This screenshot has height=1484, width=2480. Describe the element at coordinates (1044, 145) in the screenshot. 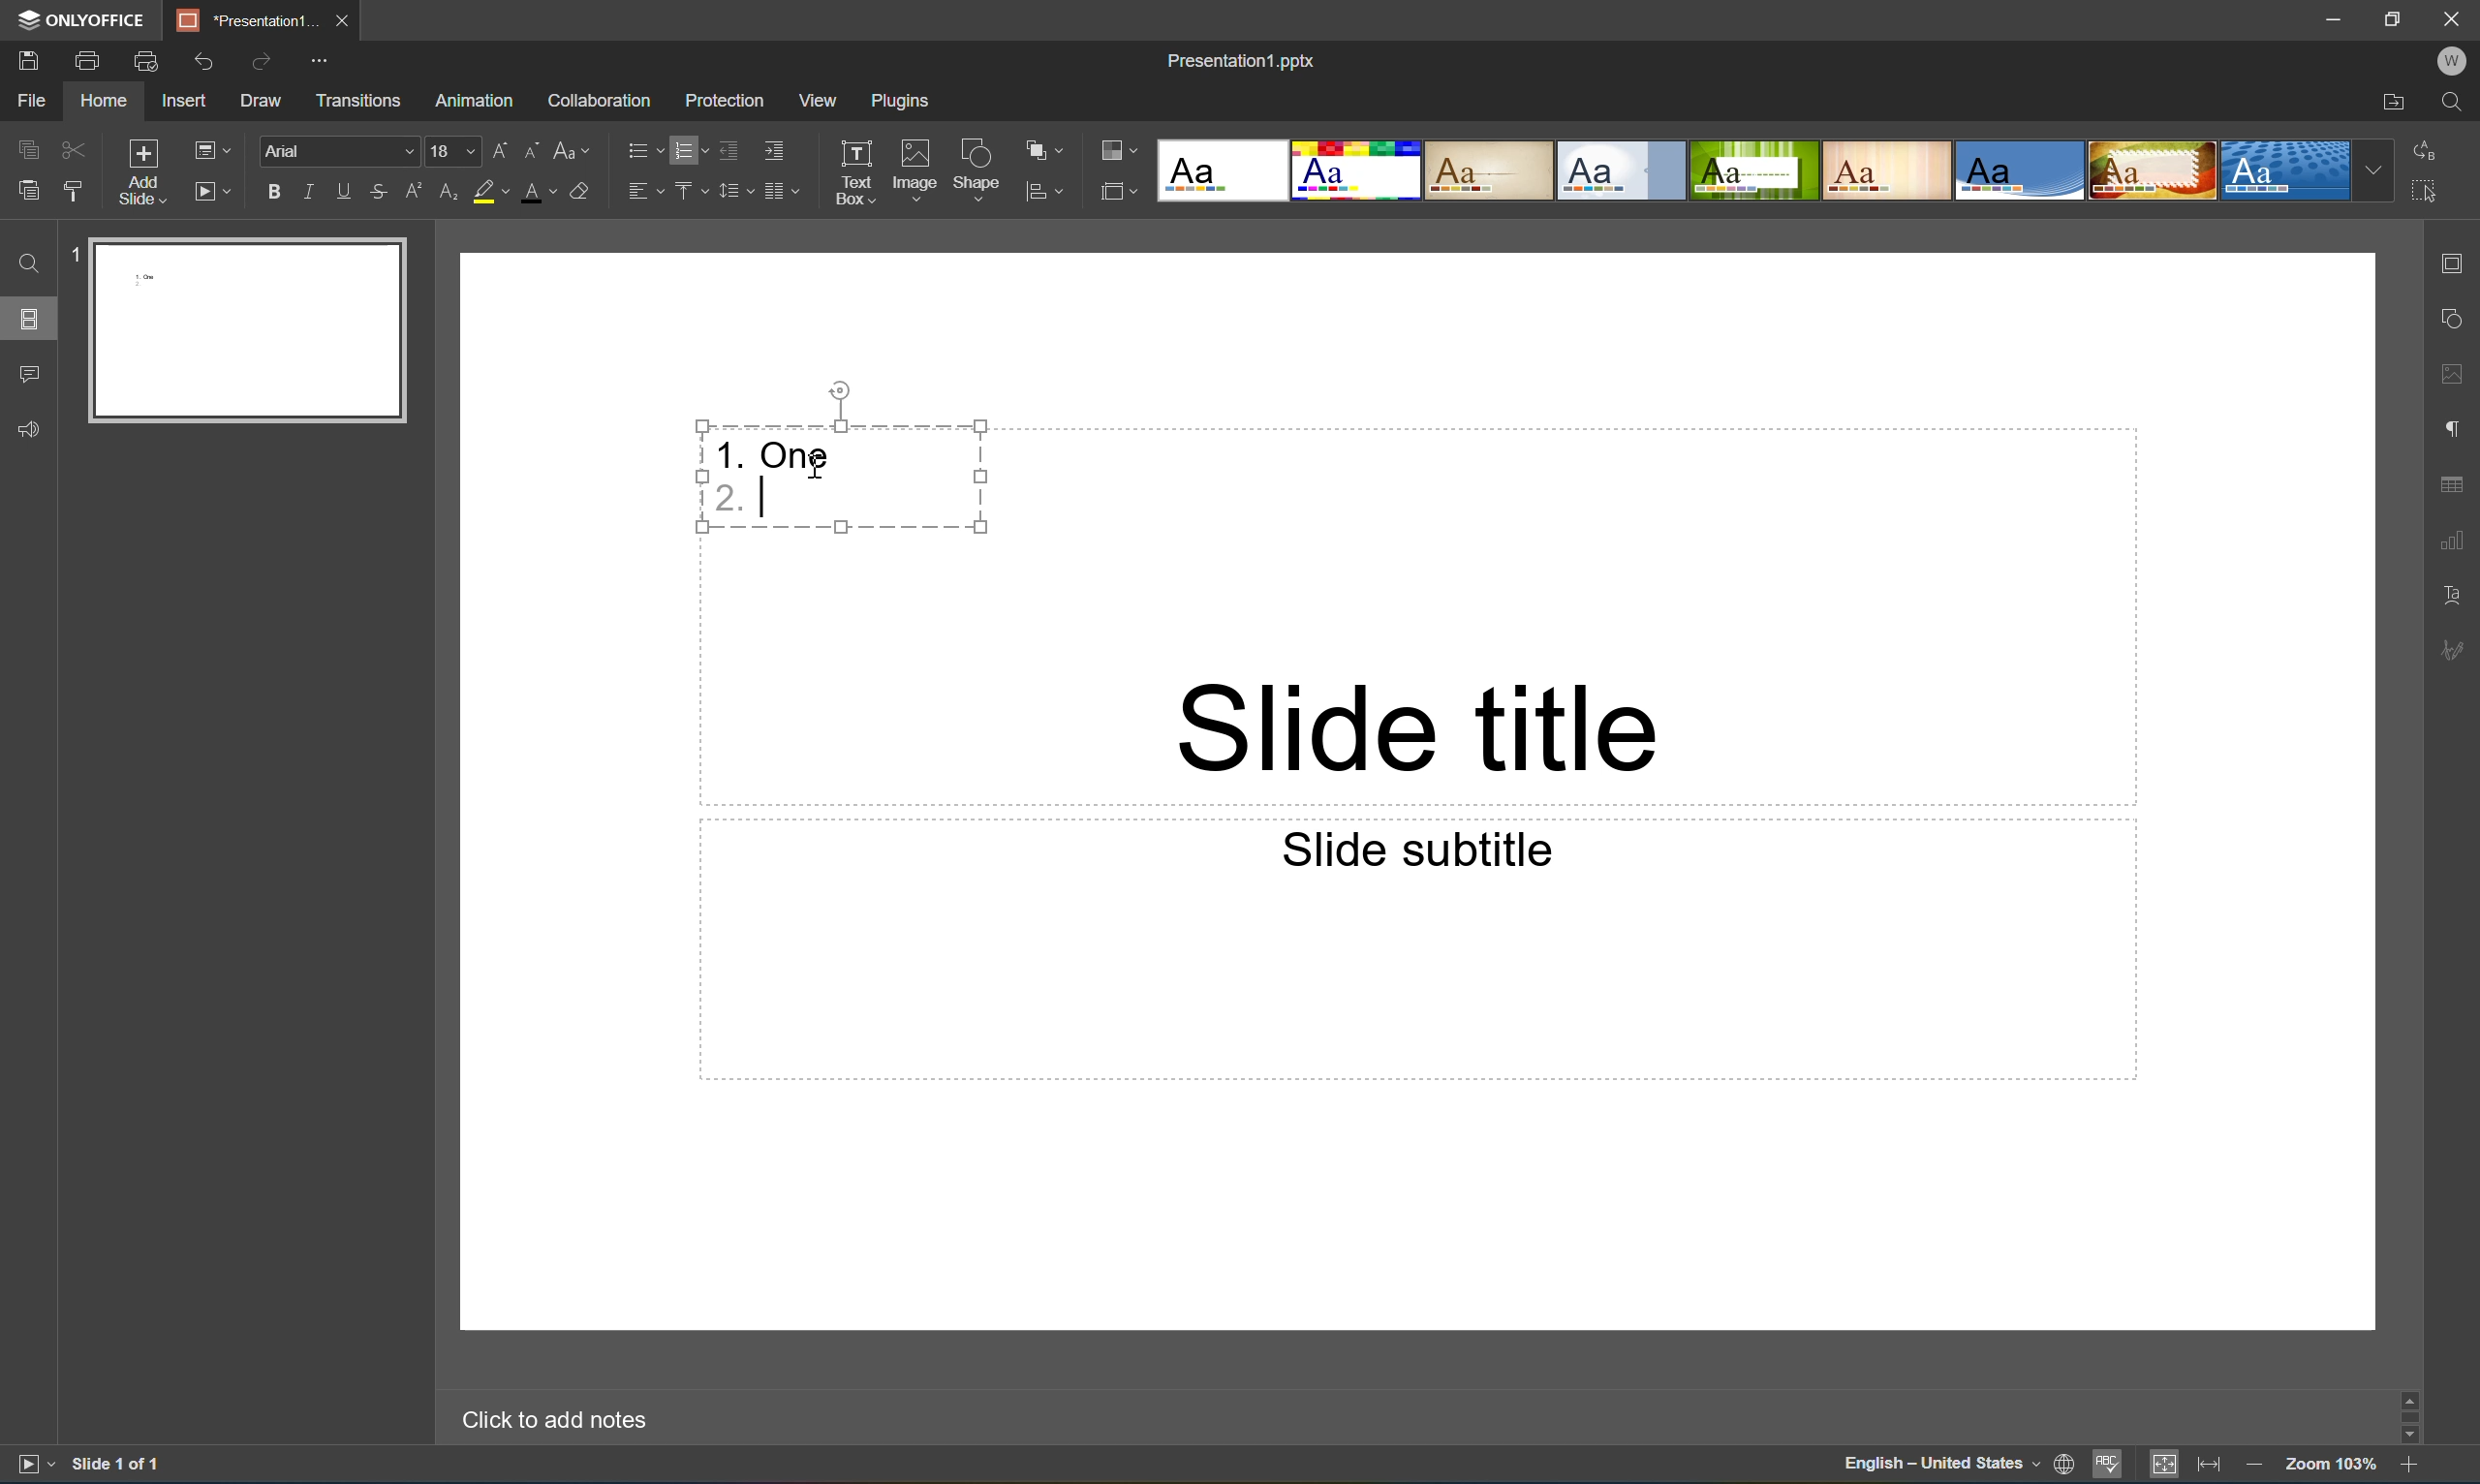

I see `Arrange shape` at that location.